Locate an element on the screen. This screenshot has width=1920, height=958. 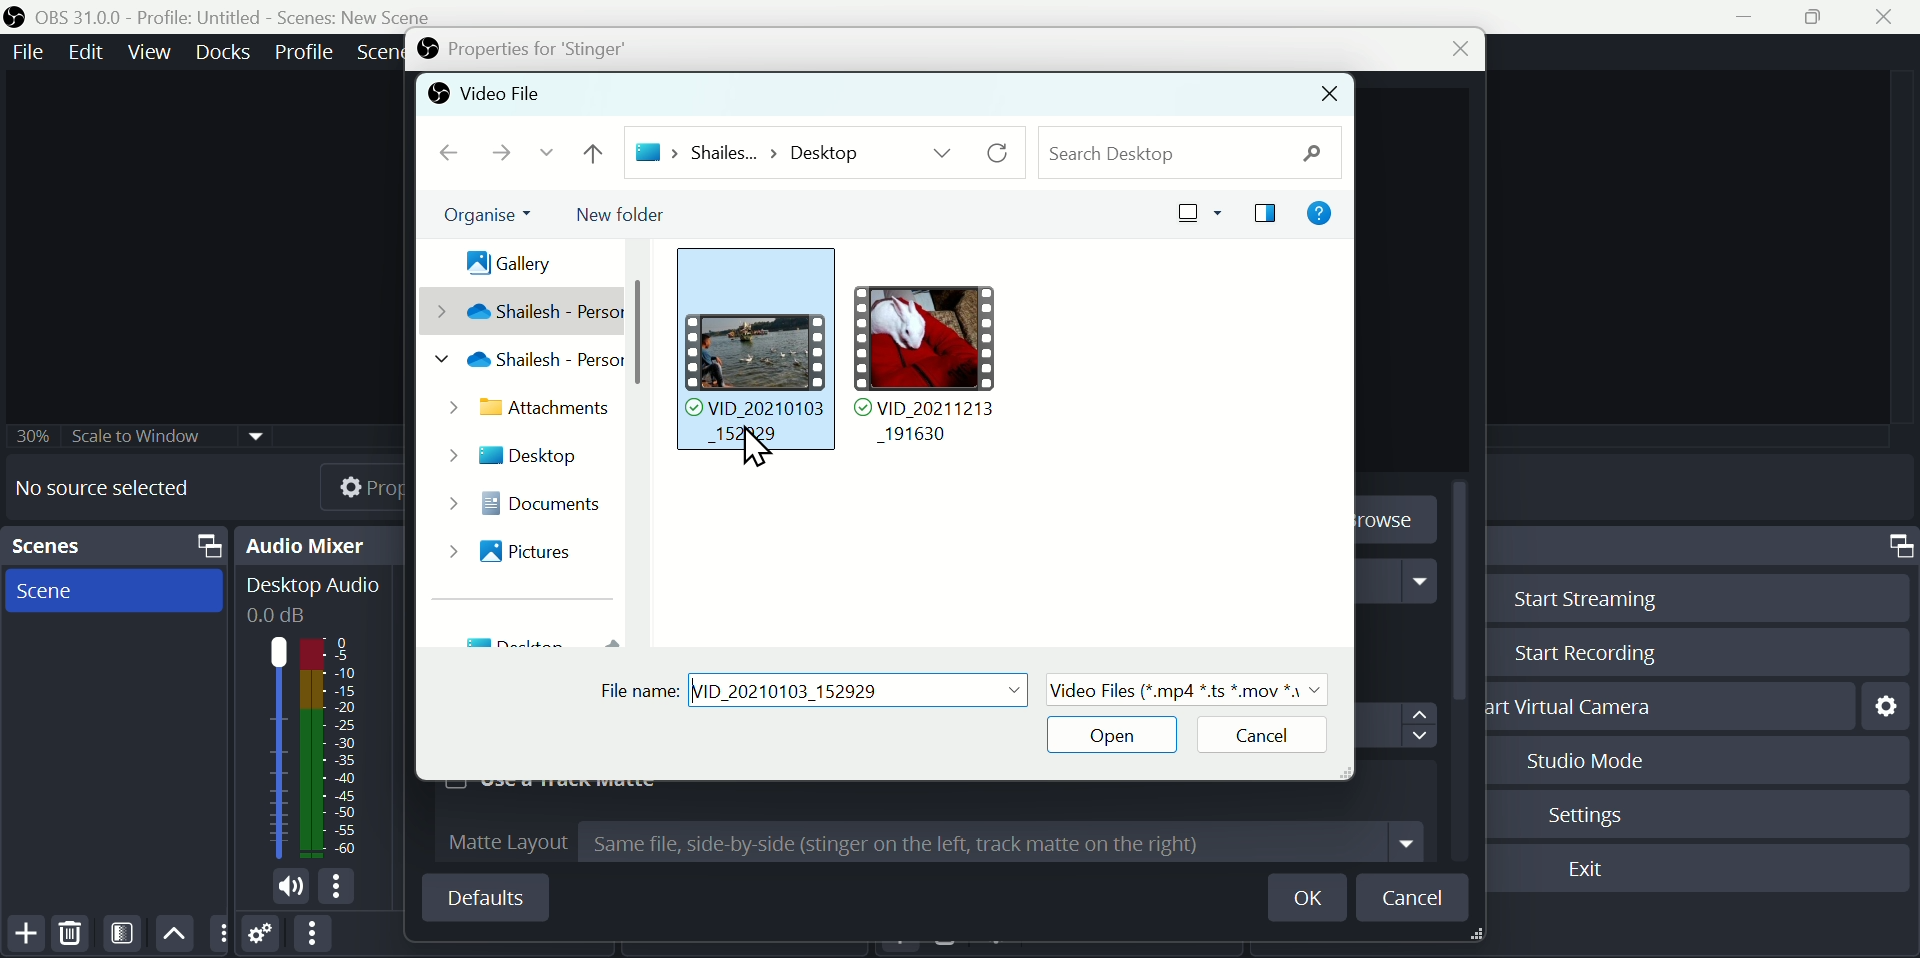
Properties is located at coordinates (345, 484).